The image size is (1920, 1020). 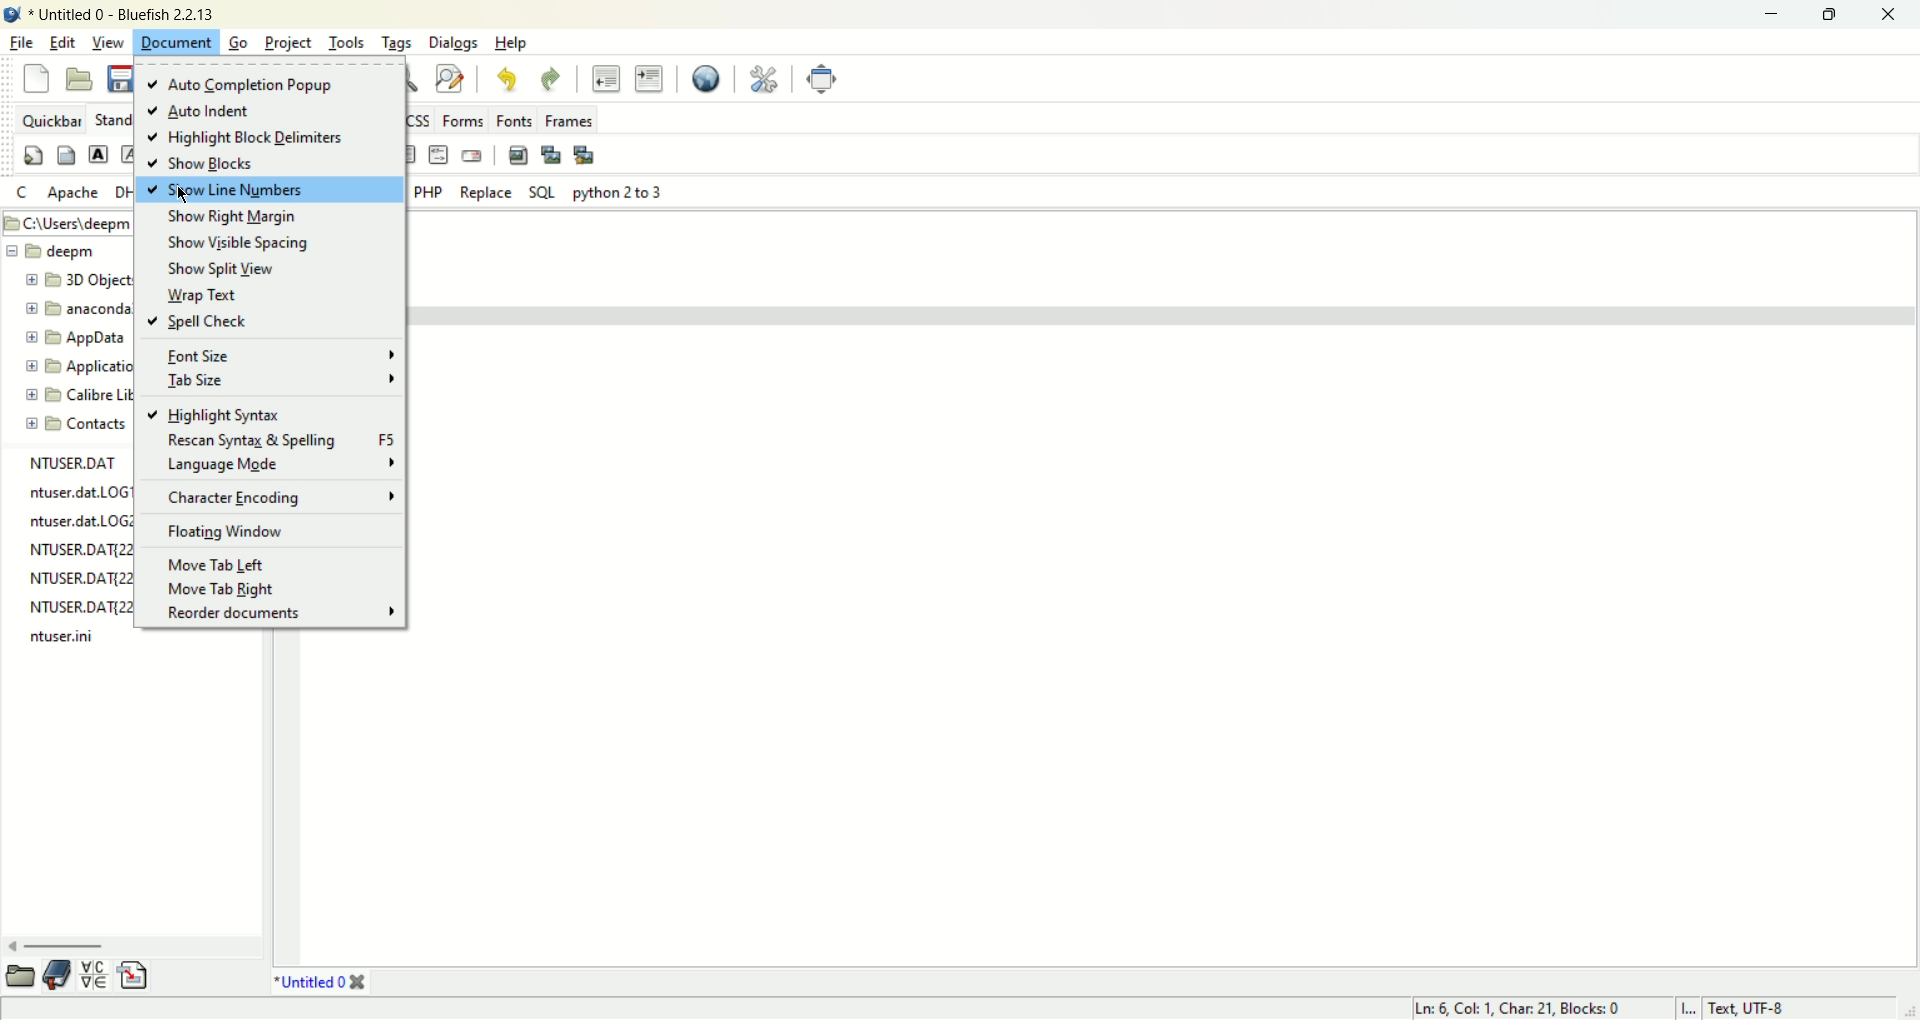 I want to click on ntuser.dat.LOG!, so click(x=78, y=492).